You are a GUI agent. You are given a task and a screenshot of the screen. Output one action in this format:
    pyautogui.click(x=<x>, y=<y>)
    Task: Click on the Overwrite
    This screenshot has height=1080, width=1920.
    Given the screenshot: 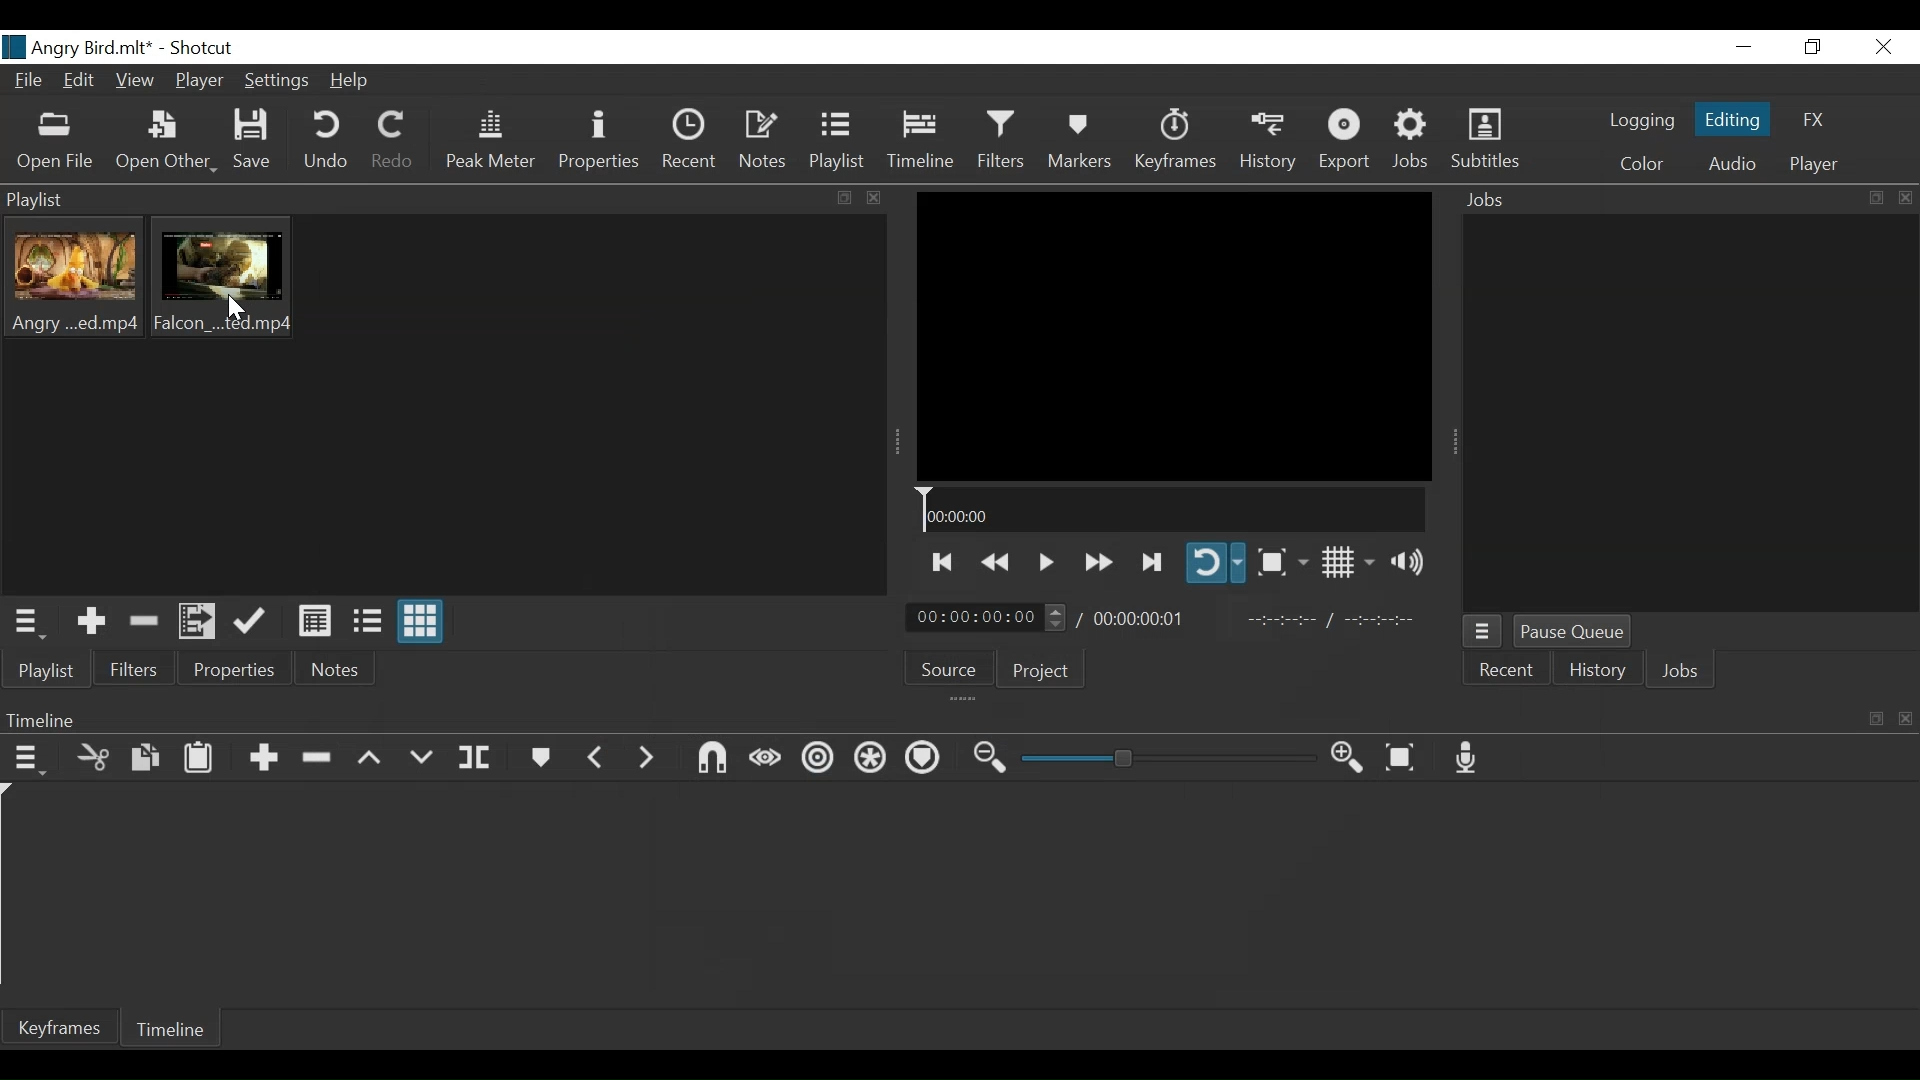 What is the action you would take?
    pyautogui.click(x=422, y=758)
    